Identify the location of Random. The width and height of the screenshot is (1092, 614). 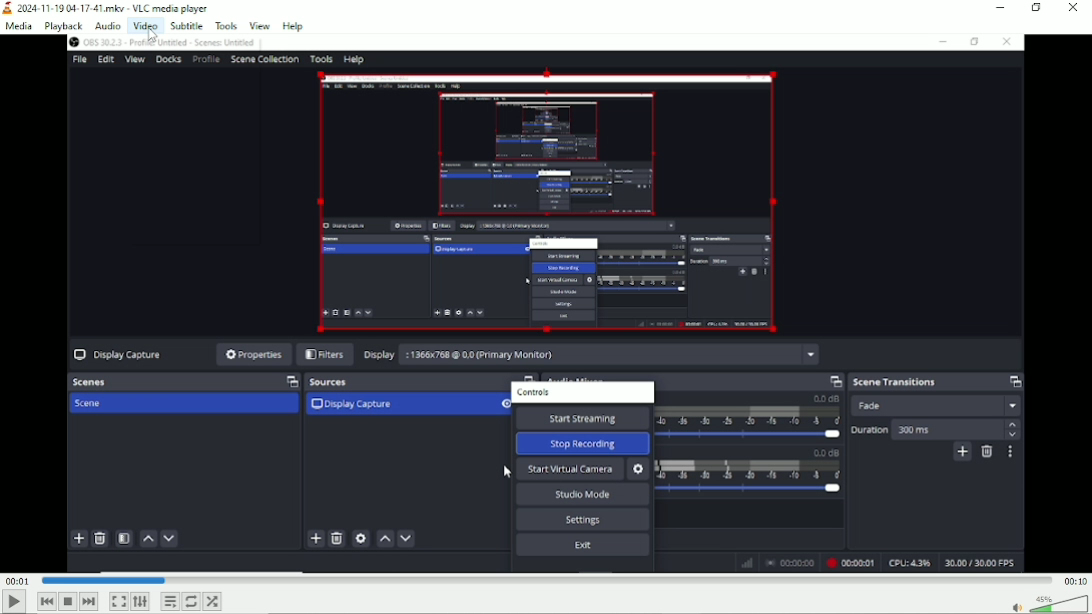
(213, 600).